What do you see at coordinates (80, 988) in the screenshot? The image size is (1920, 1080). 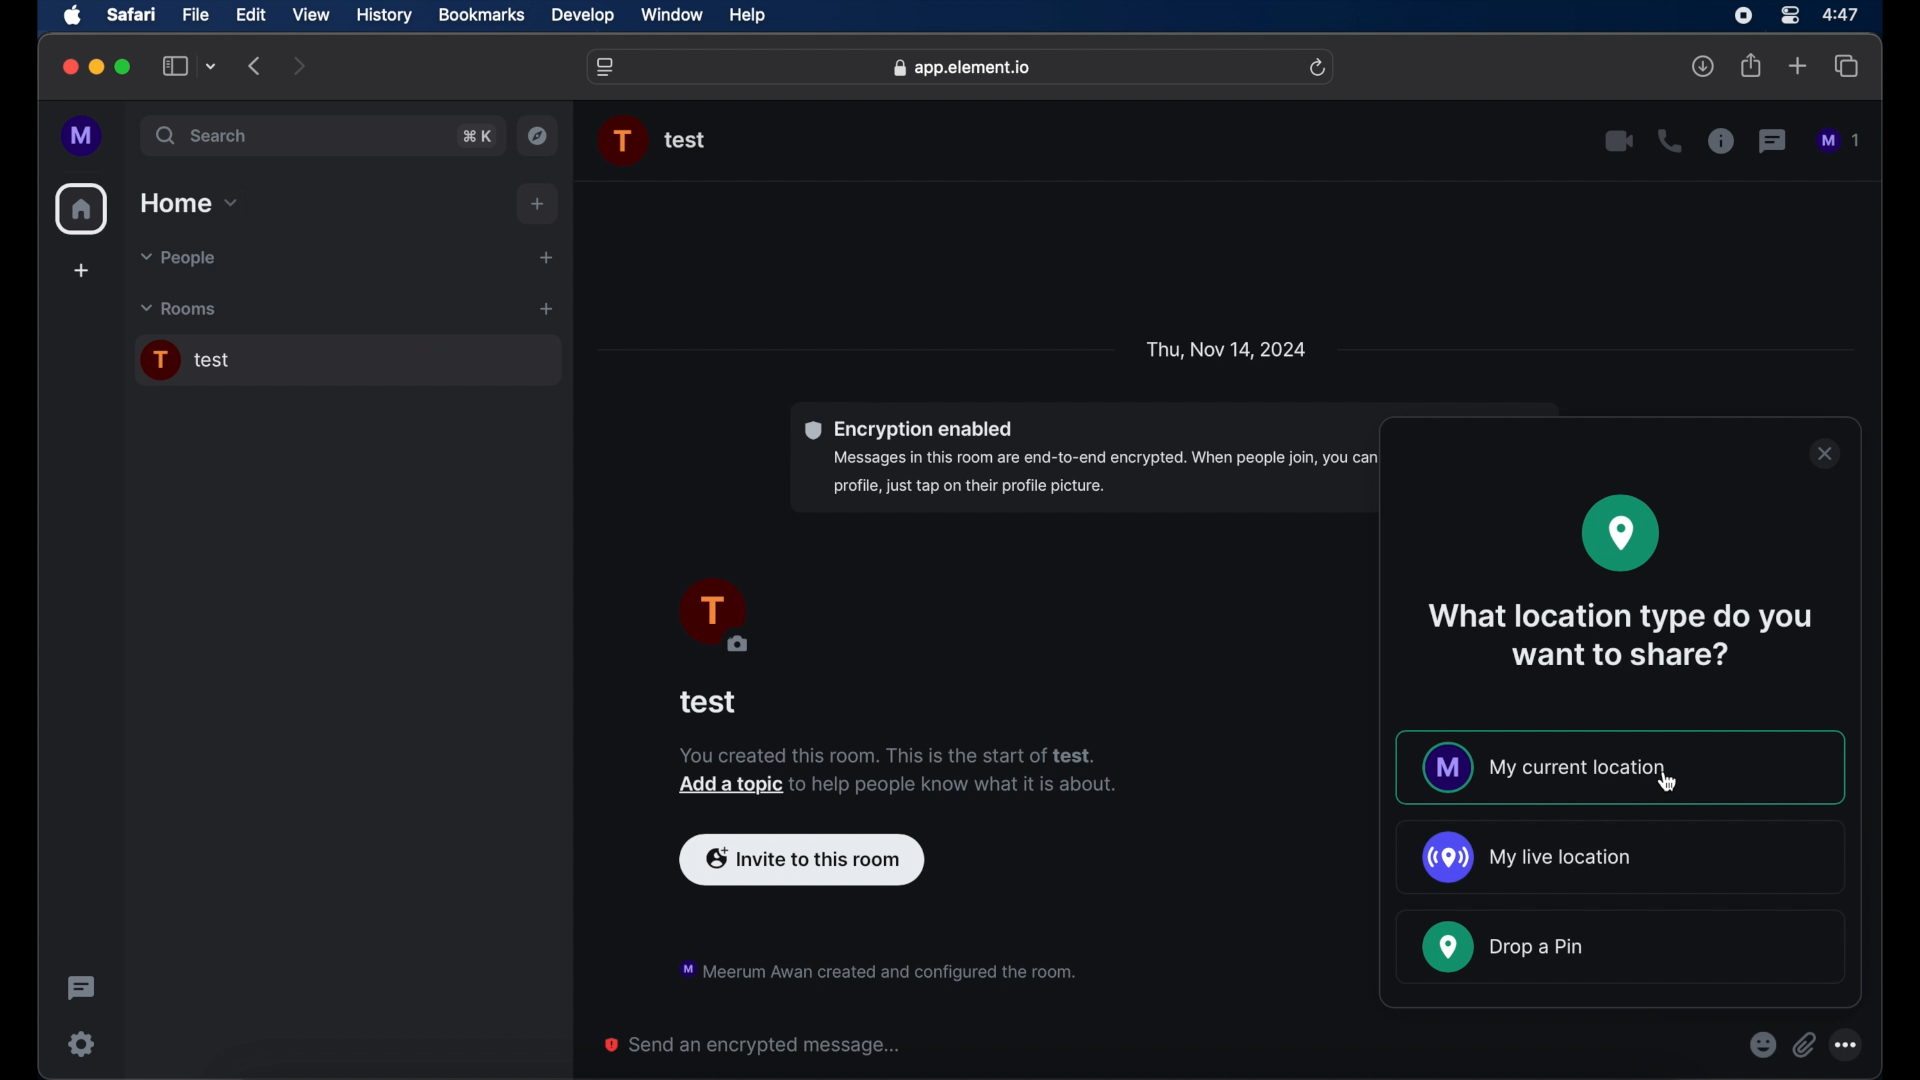 I see `threading activity` at bounding box center [80, 988].